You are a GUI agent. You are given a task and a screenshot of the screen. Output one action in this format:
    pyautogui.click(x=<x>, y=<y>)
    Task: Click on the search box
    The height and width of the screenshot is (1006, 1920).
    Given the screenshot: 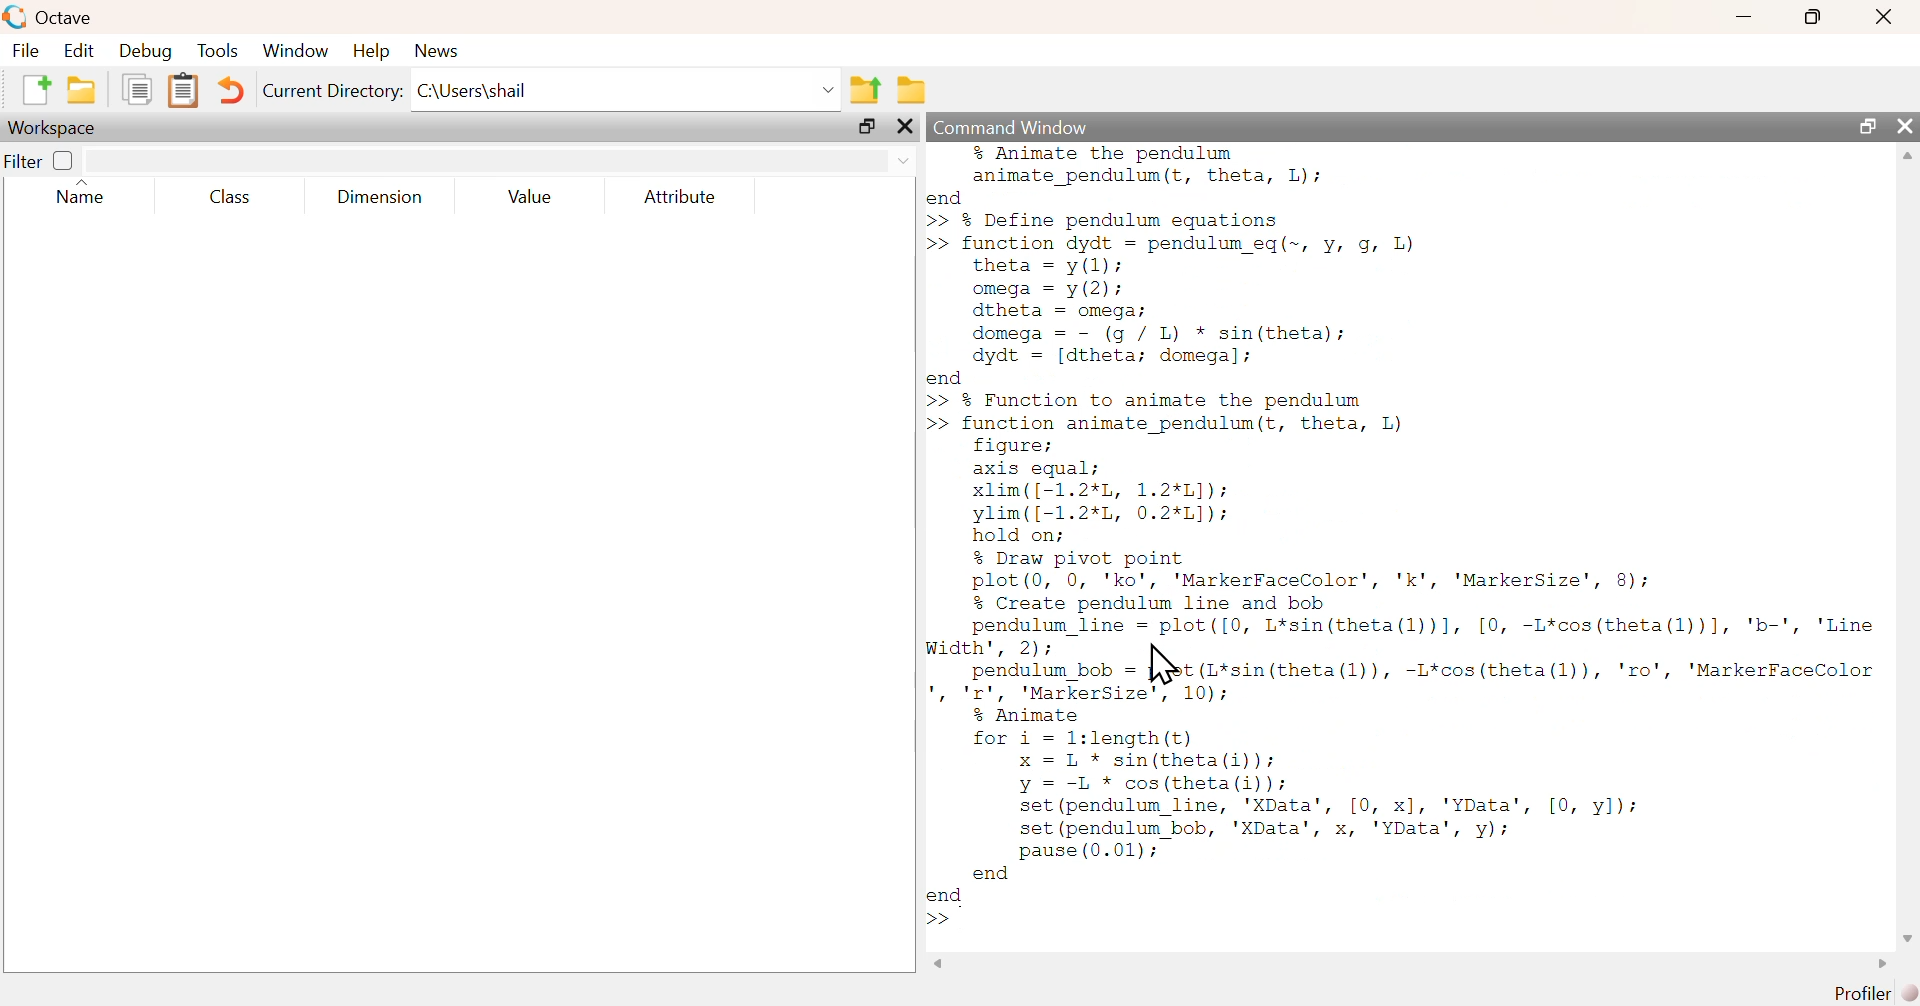 What is the action you would take?
    pyautogui.click(x=479, y=161)
    